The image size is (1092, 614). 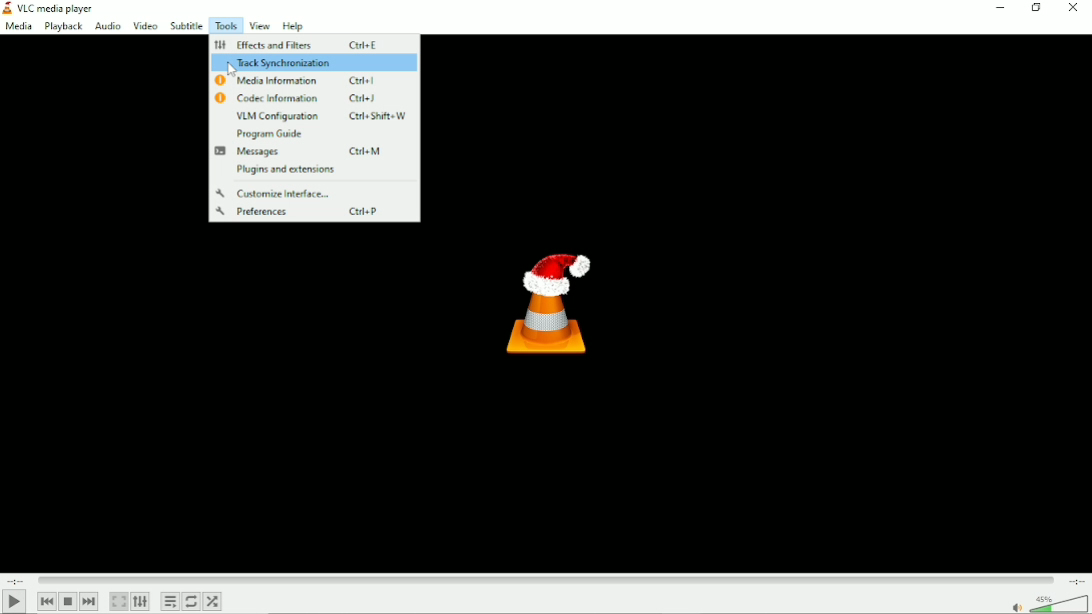 I want to click on Preferences, so click(x=316, y=212).